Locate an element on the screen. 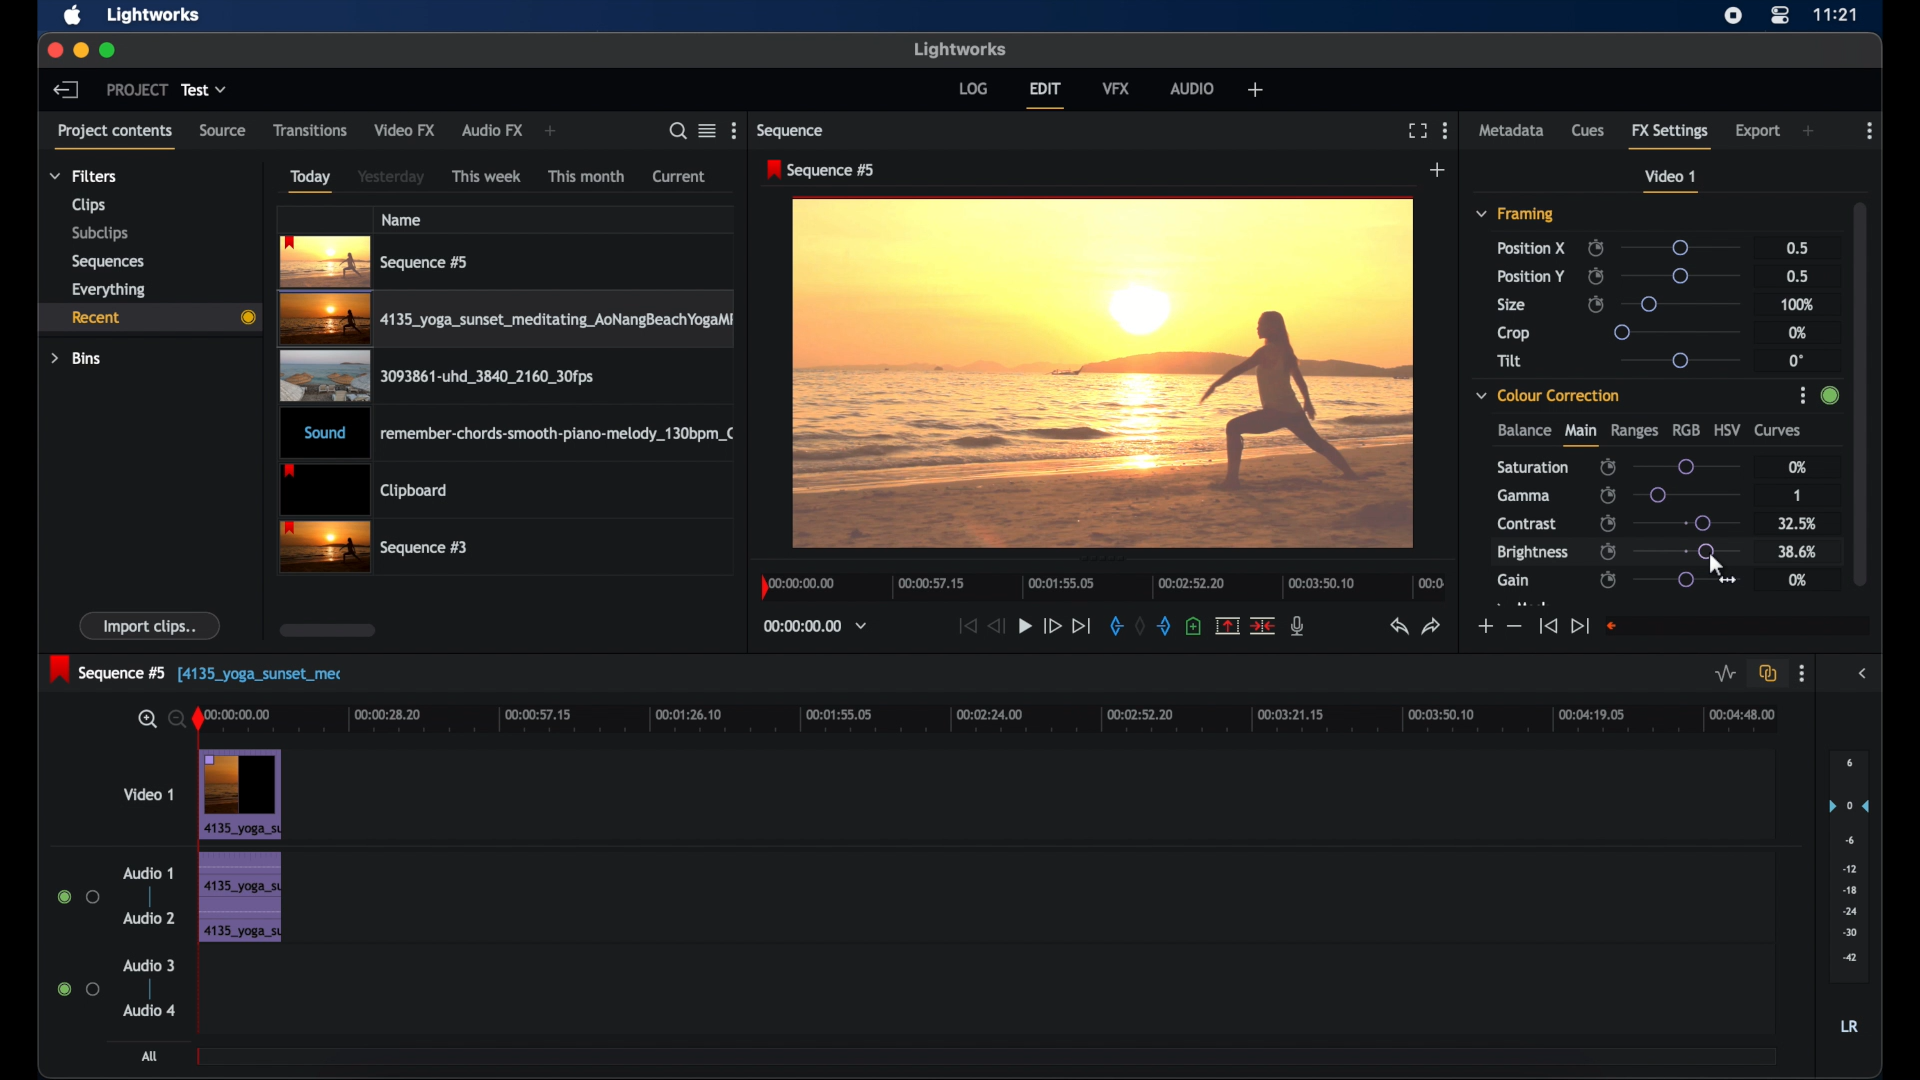  jump to end is located at coordinates (1081, 626).